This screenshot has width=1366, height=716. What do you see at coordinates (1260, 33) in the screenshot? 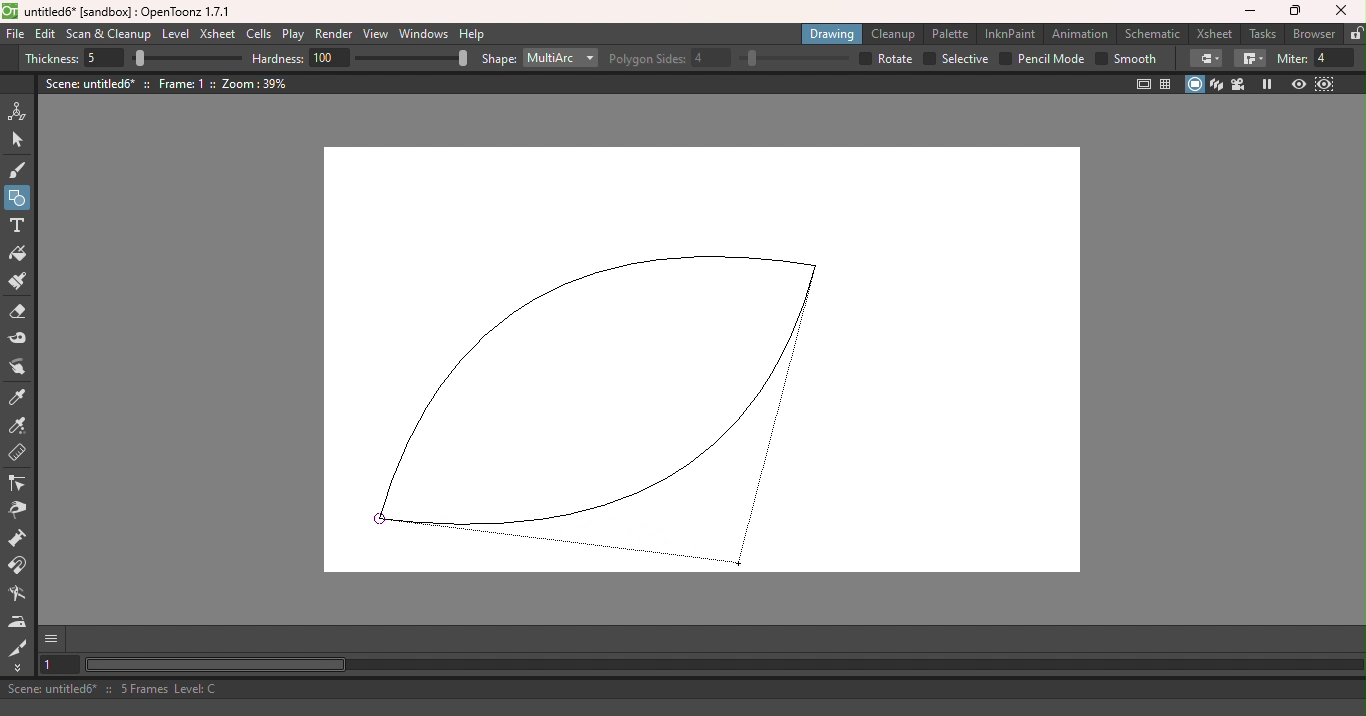
I see `Tasks` at bounding box center [1260, 33].